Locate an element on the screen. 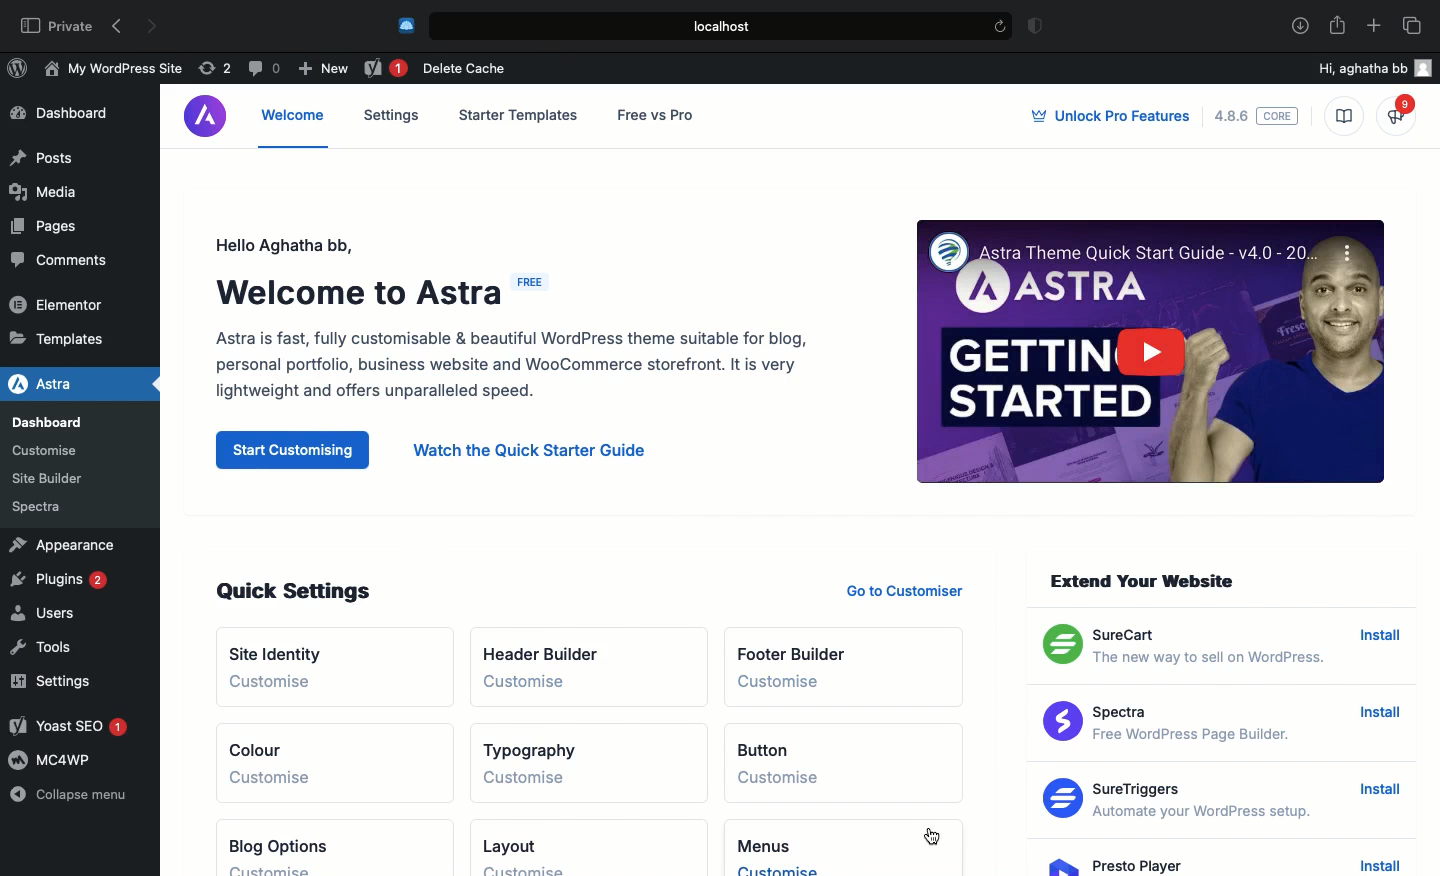  Starter templates is located at coordinates (519, 114).